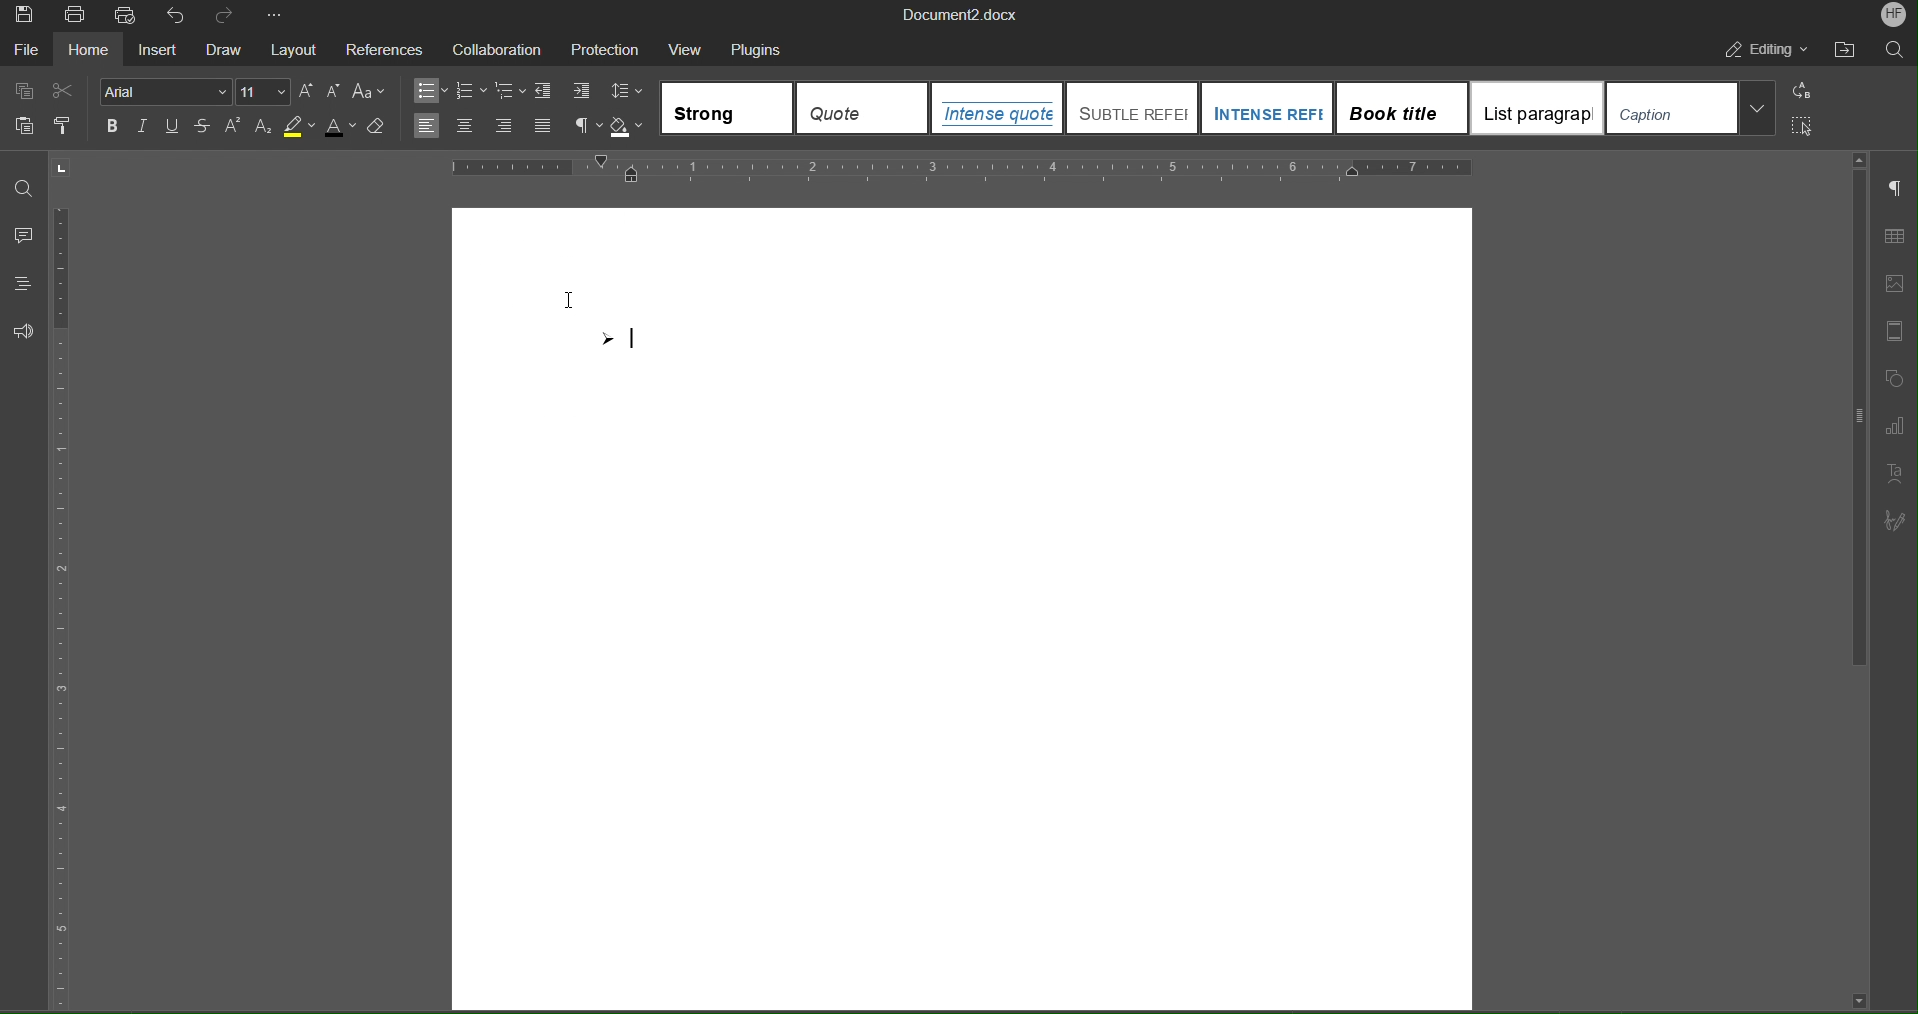 This screenshot has width=1918, height=1014. I want to click on Home, so click(89, 51).